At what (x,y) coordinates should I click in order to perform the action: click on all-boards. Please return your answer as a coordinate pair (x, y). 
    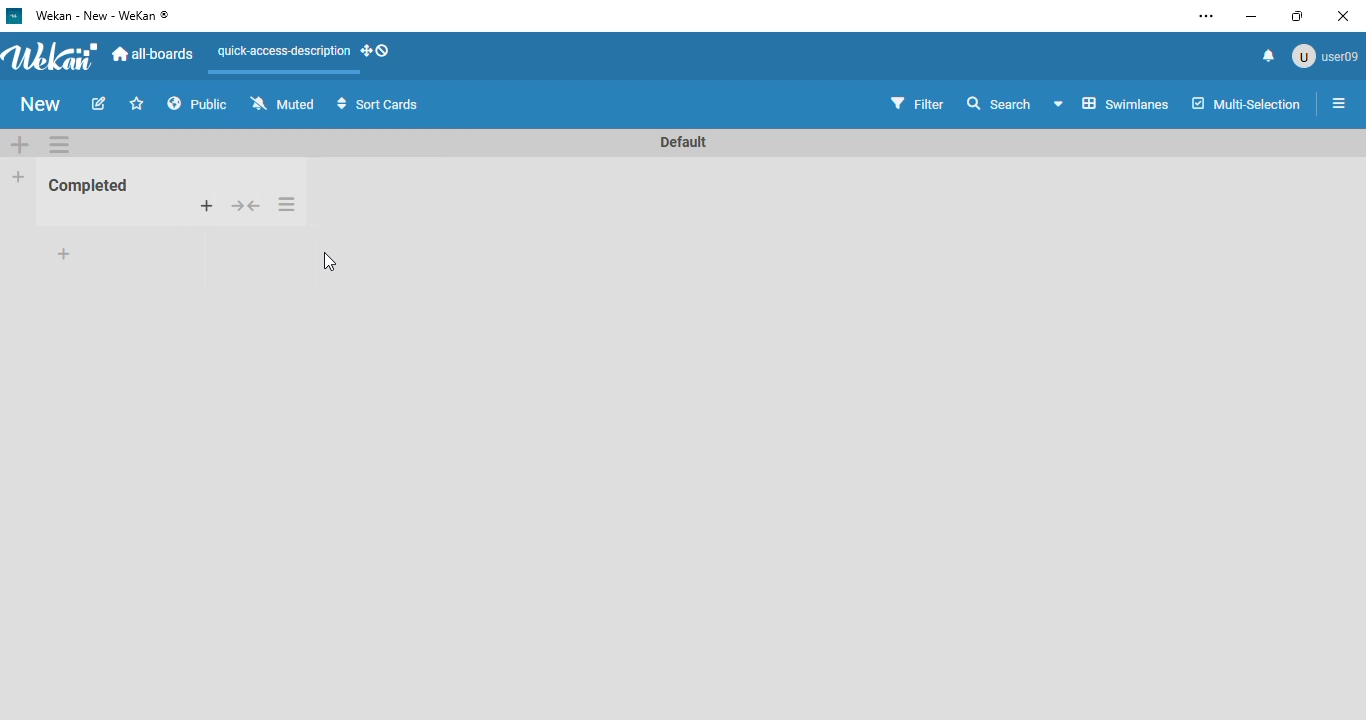
    Looking at the image, I should click on (155, 55).